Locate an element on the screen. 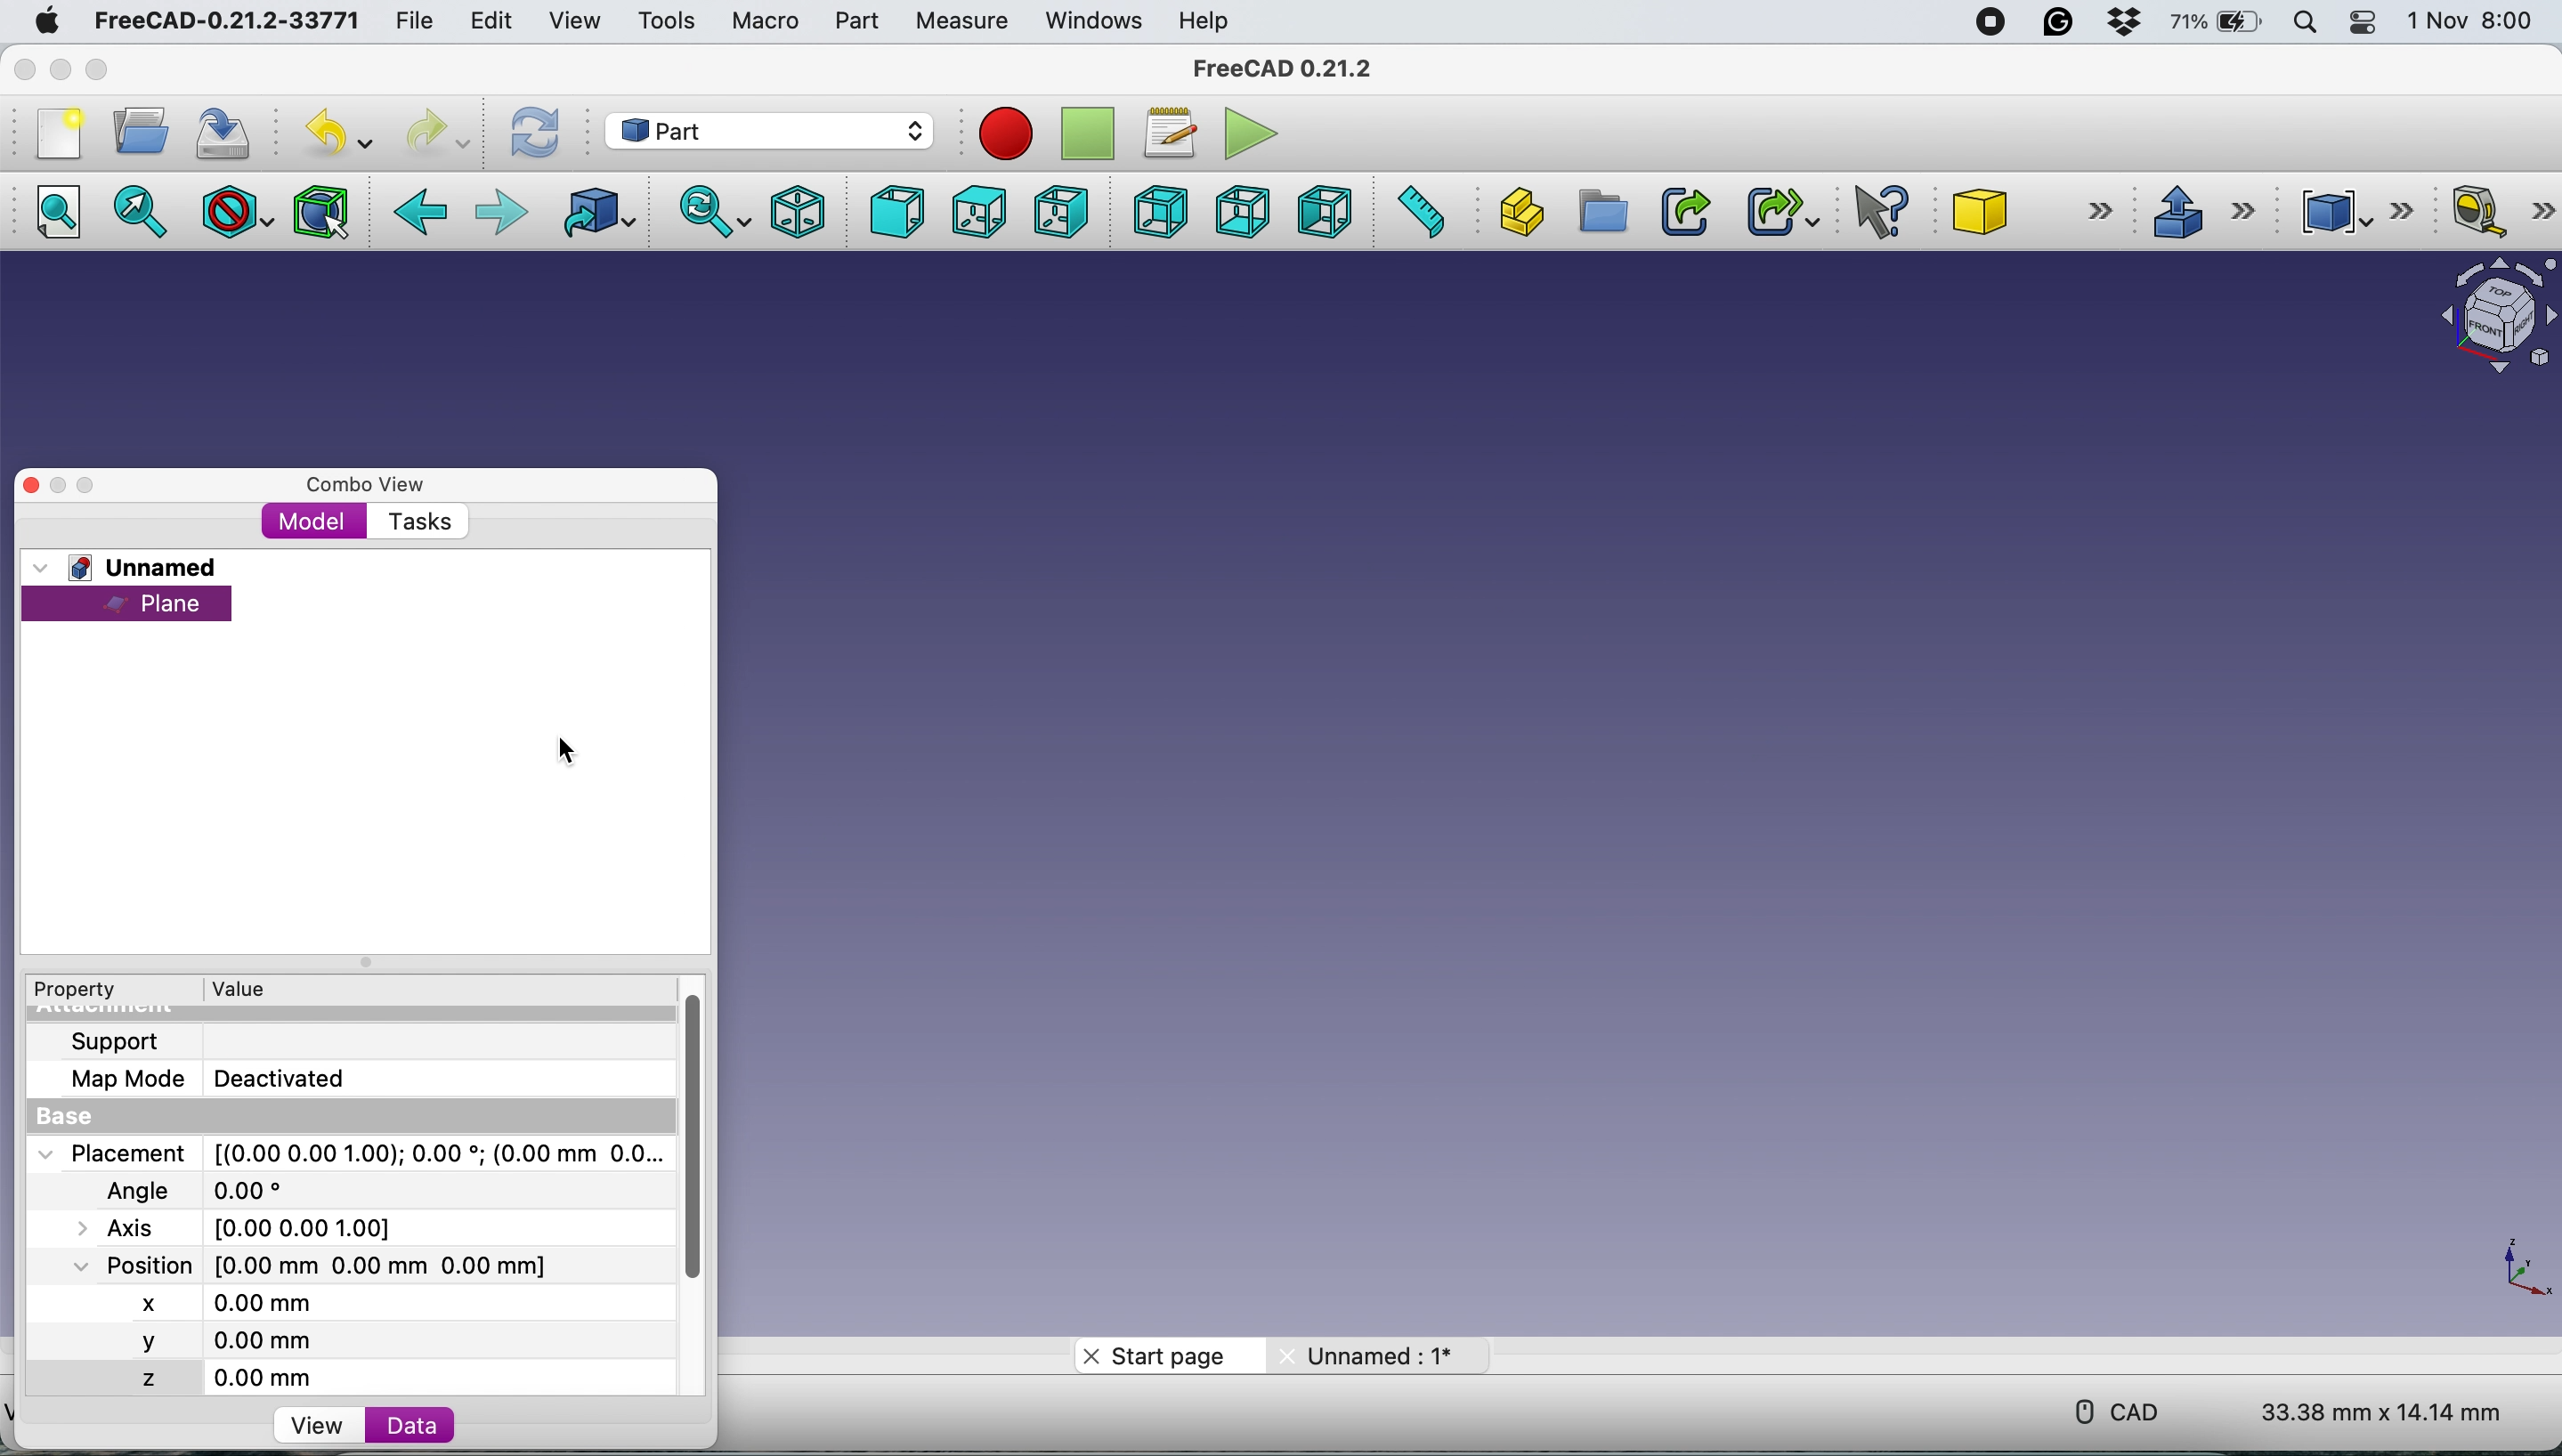  create group is located at coordinates (1616, 211).